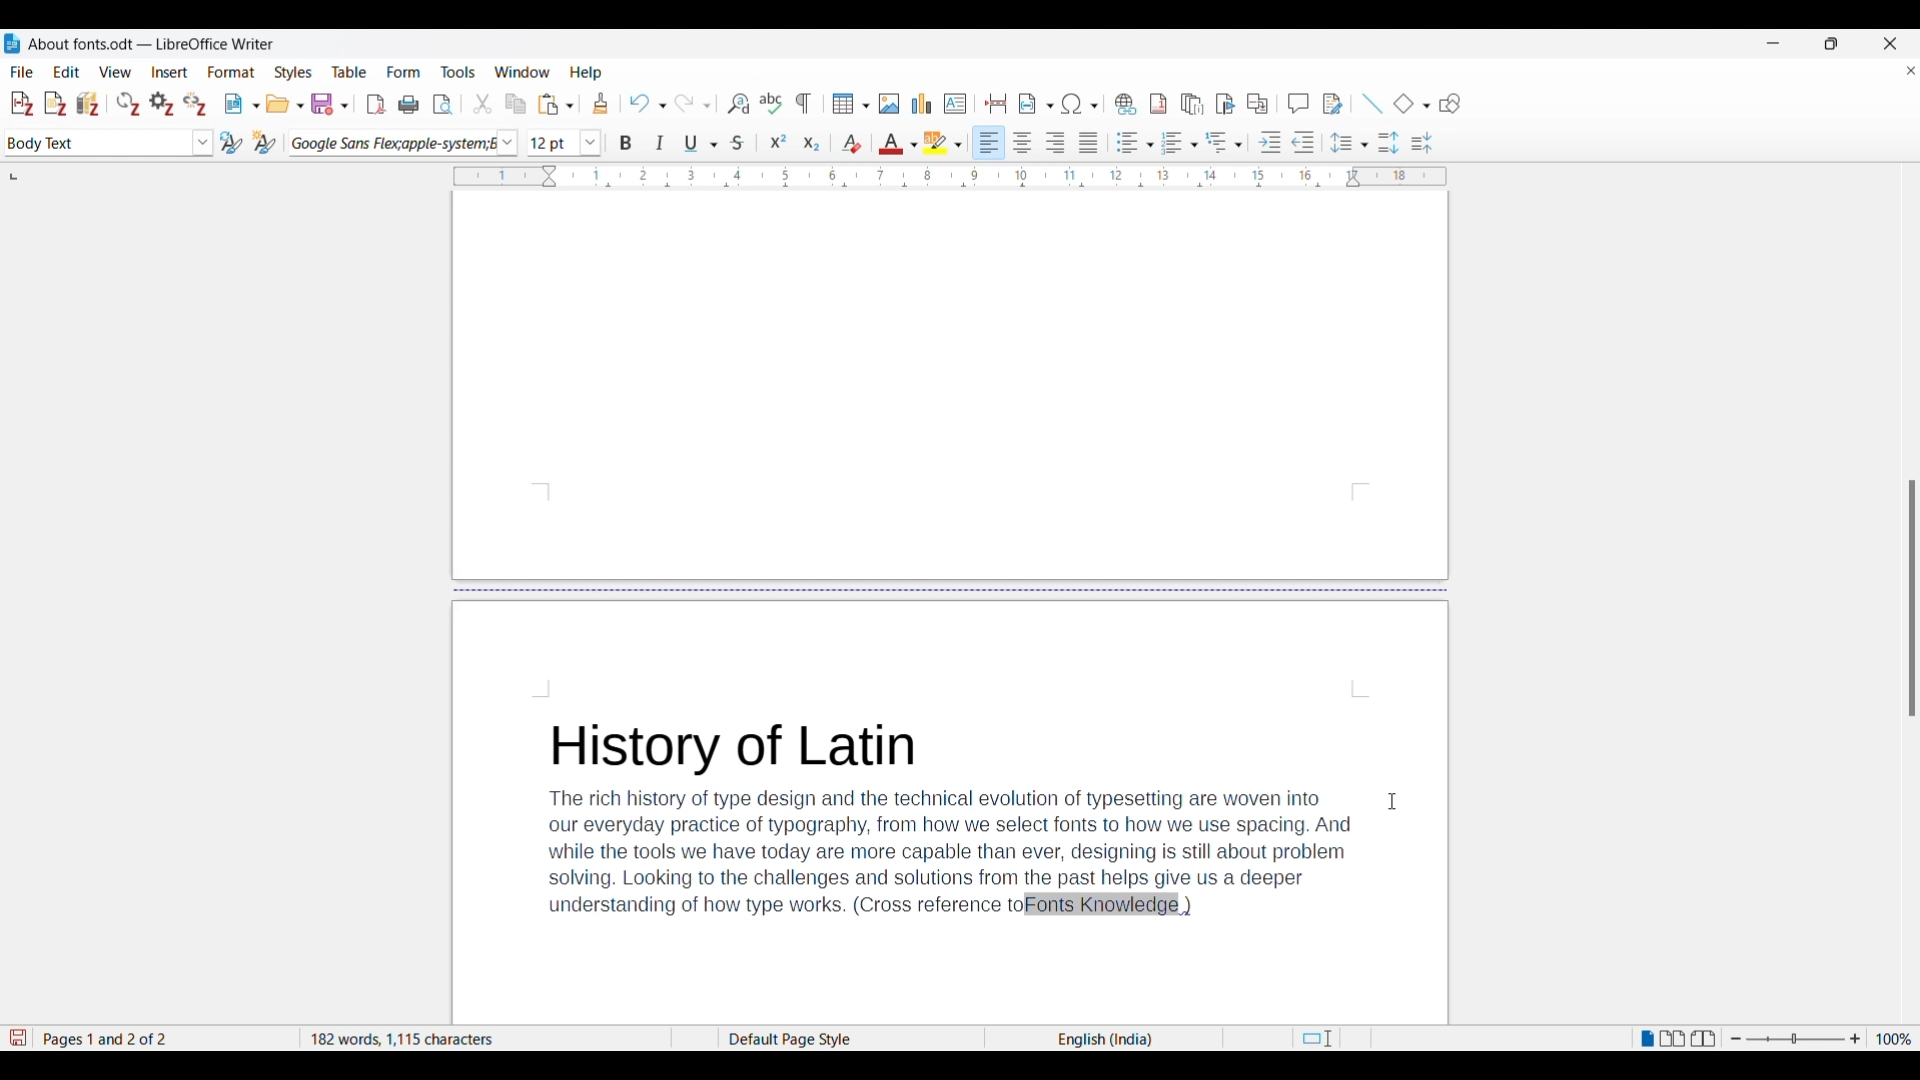 This screenshot has height=1080, width=1920. Describe the element at coordinates (1422, 142) in the screenshot. I see `Decrease paragraph spacing` at that location.